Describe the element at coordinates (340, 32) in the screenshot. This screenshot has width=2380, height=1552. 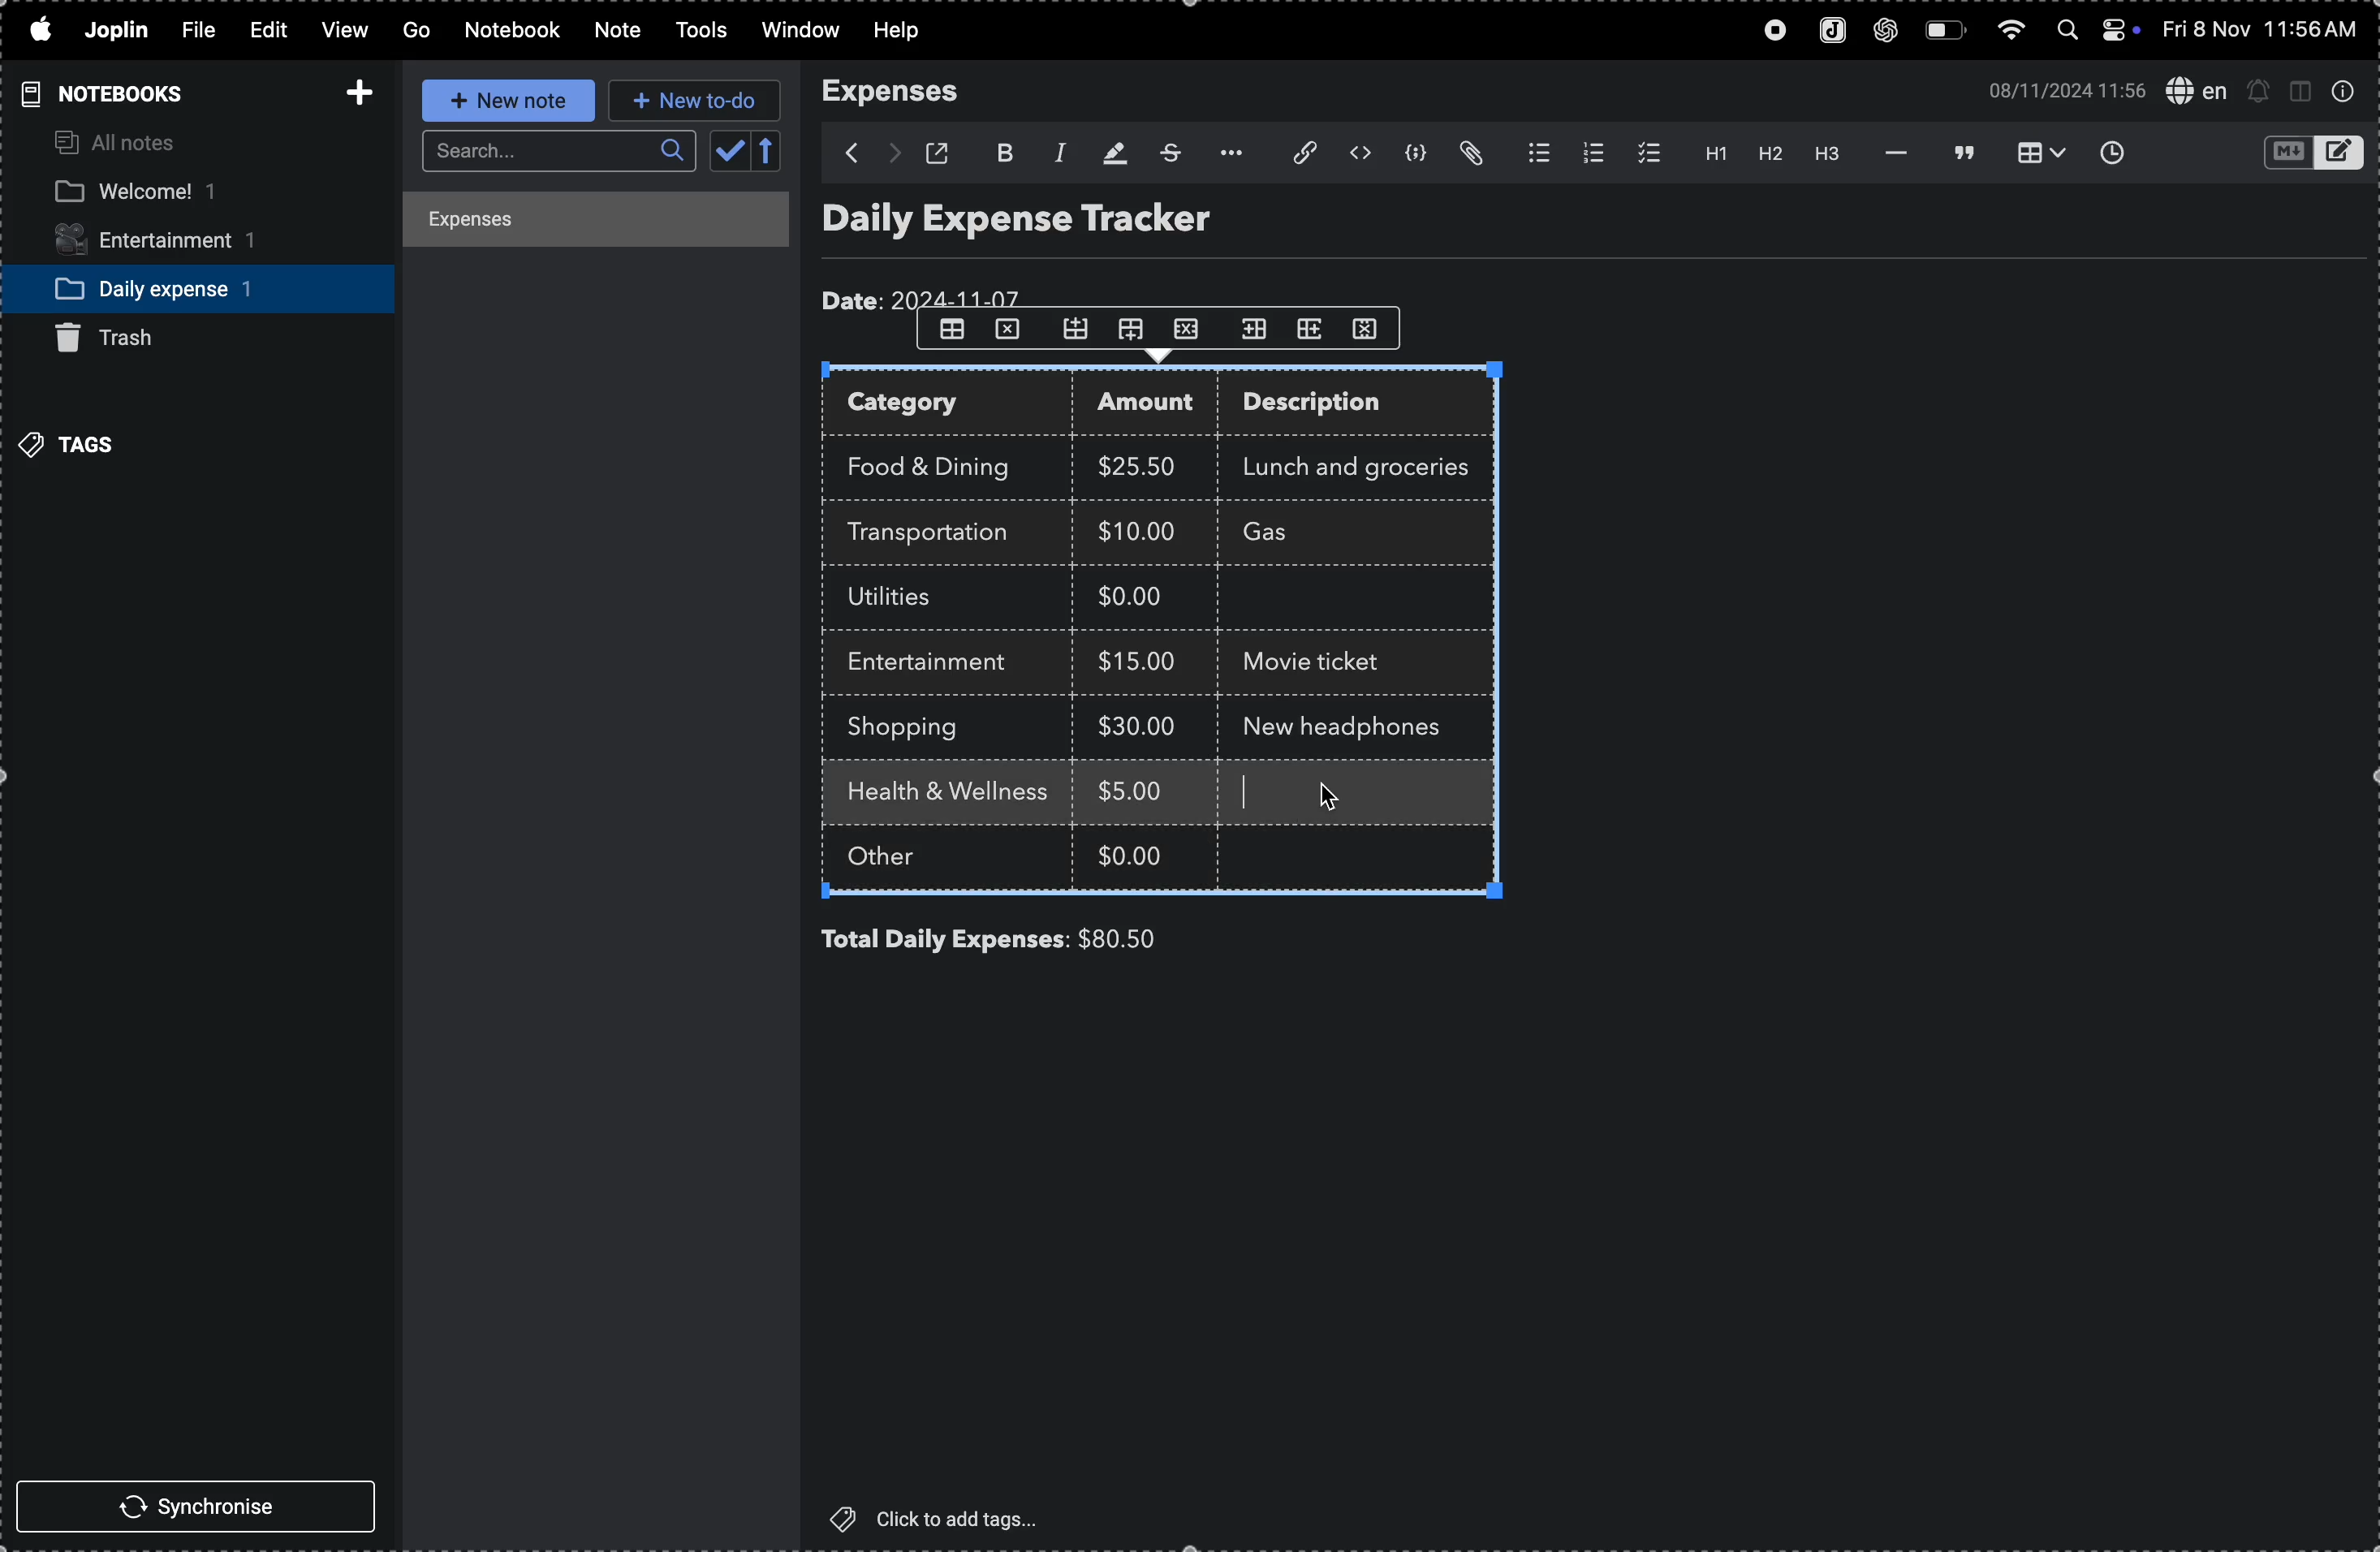
I see `view` at that location.